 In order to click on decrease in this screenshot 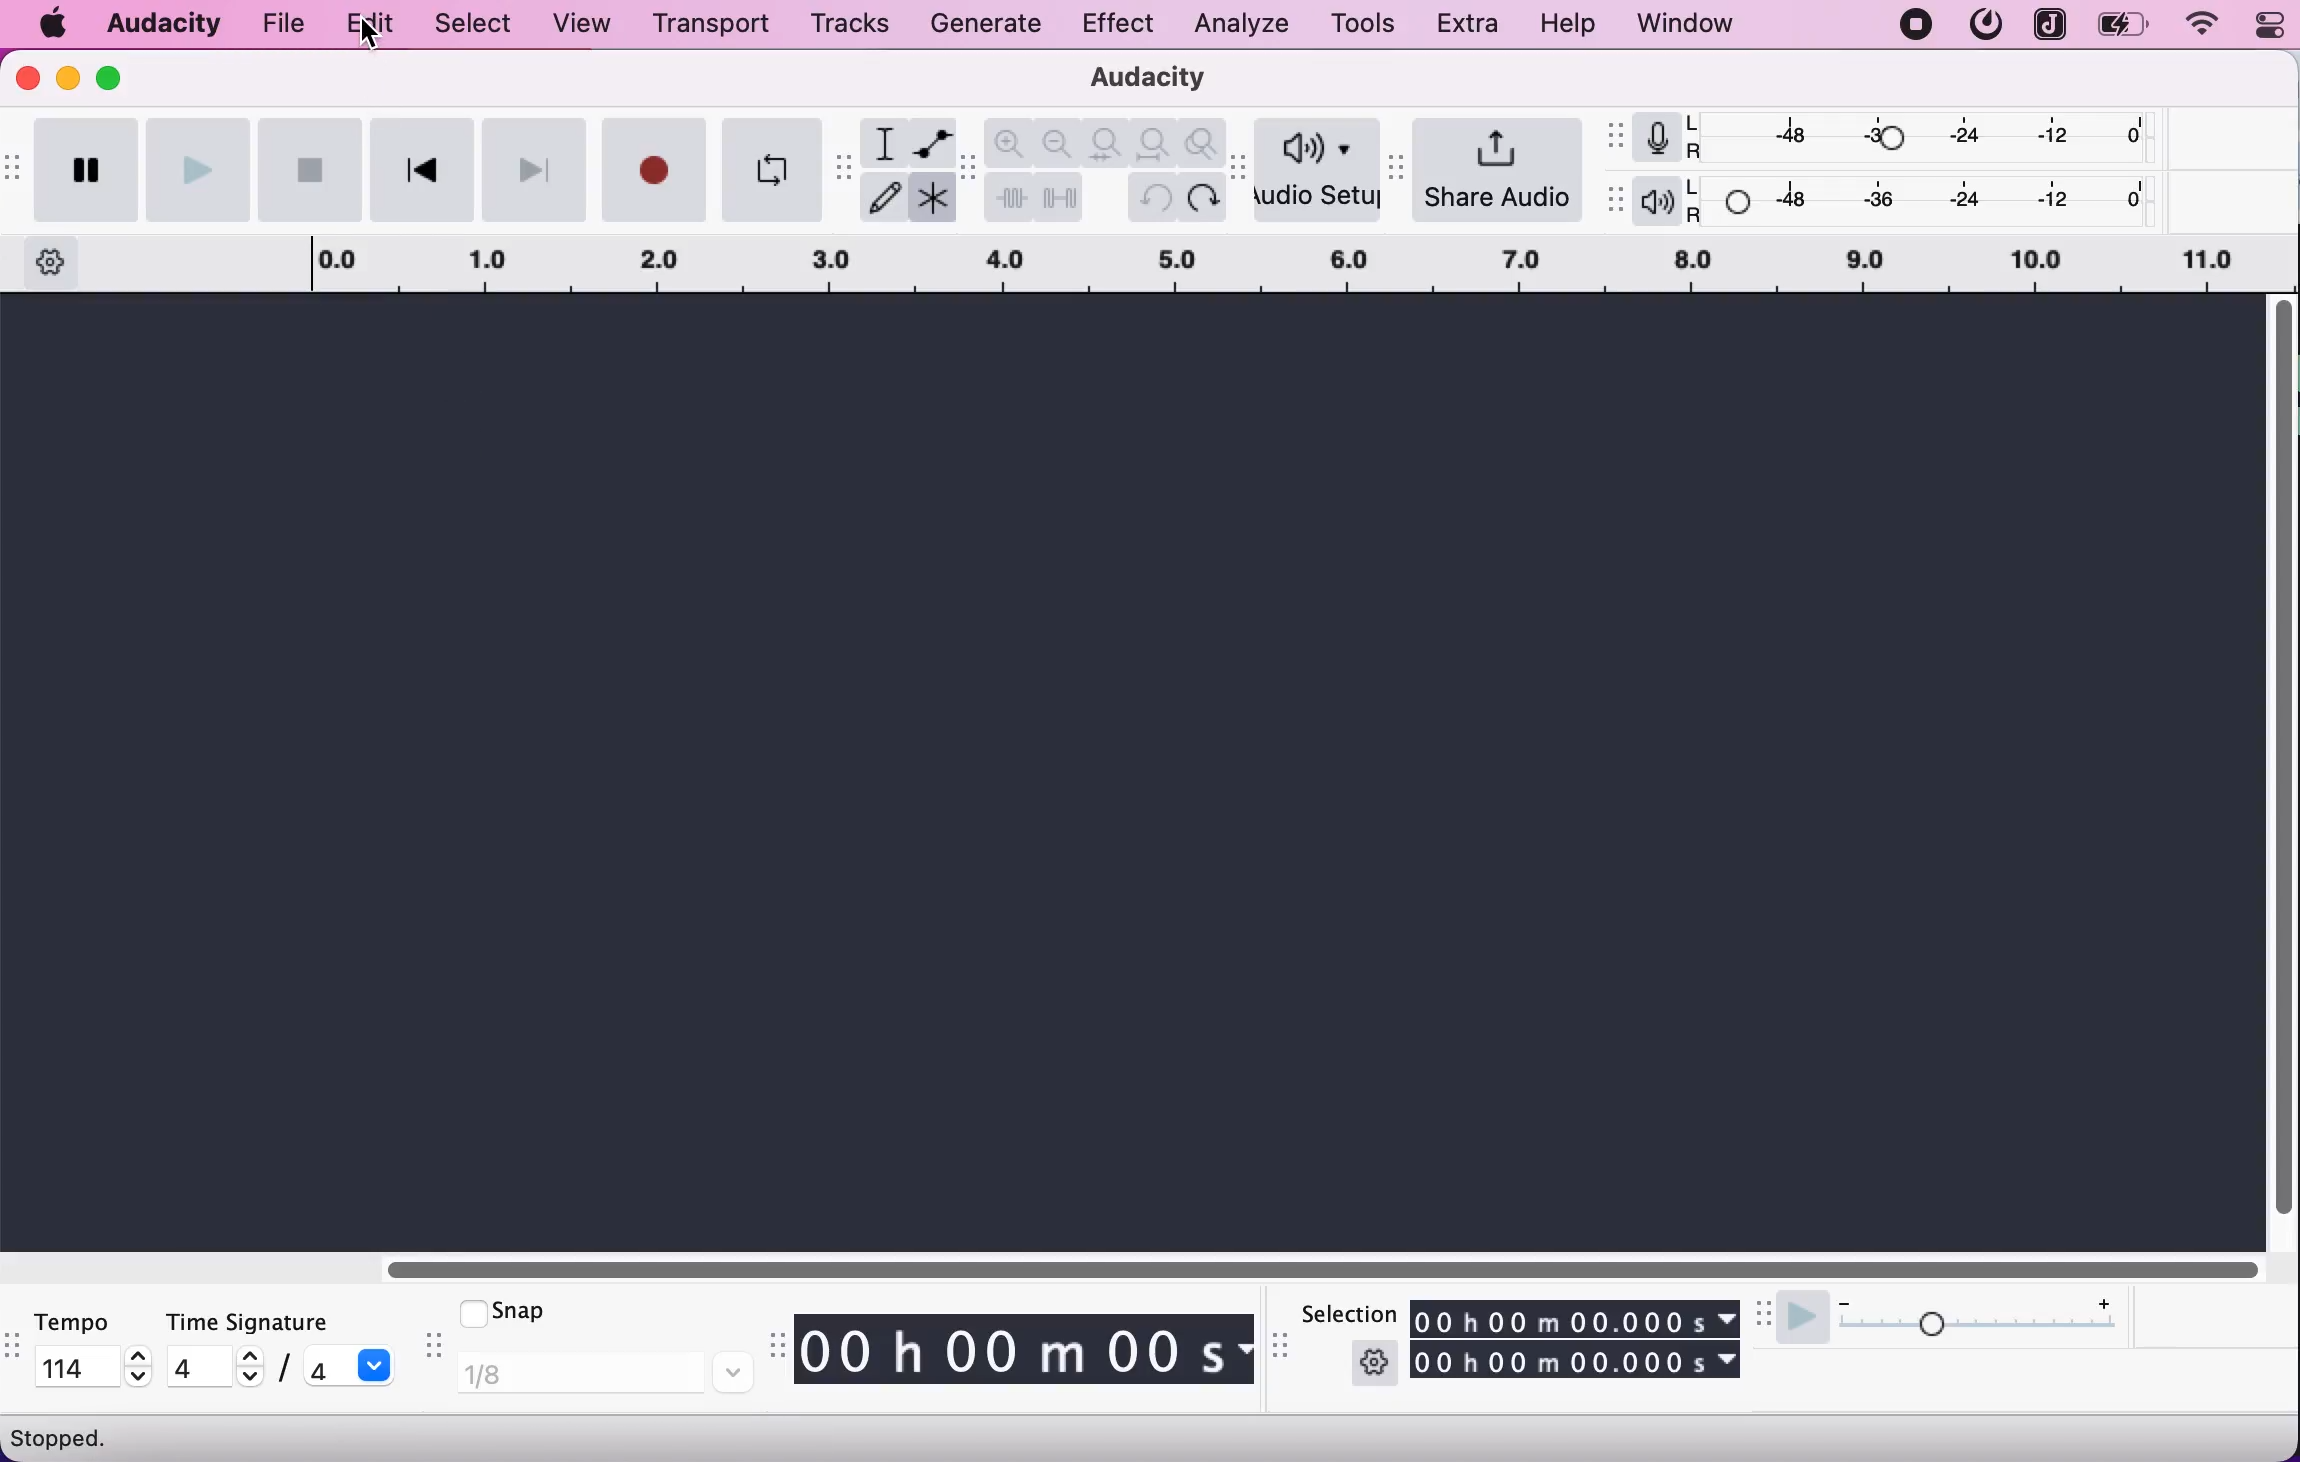, I will do `click(139, 1379)`.